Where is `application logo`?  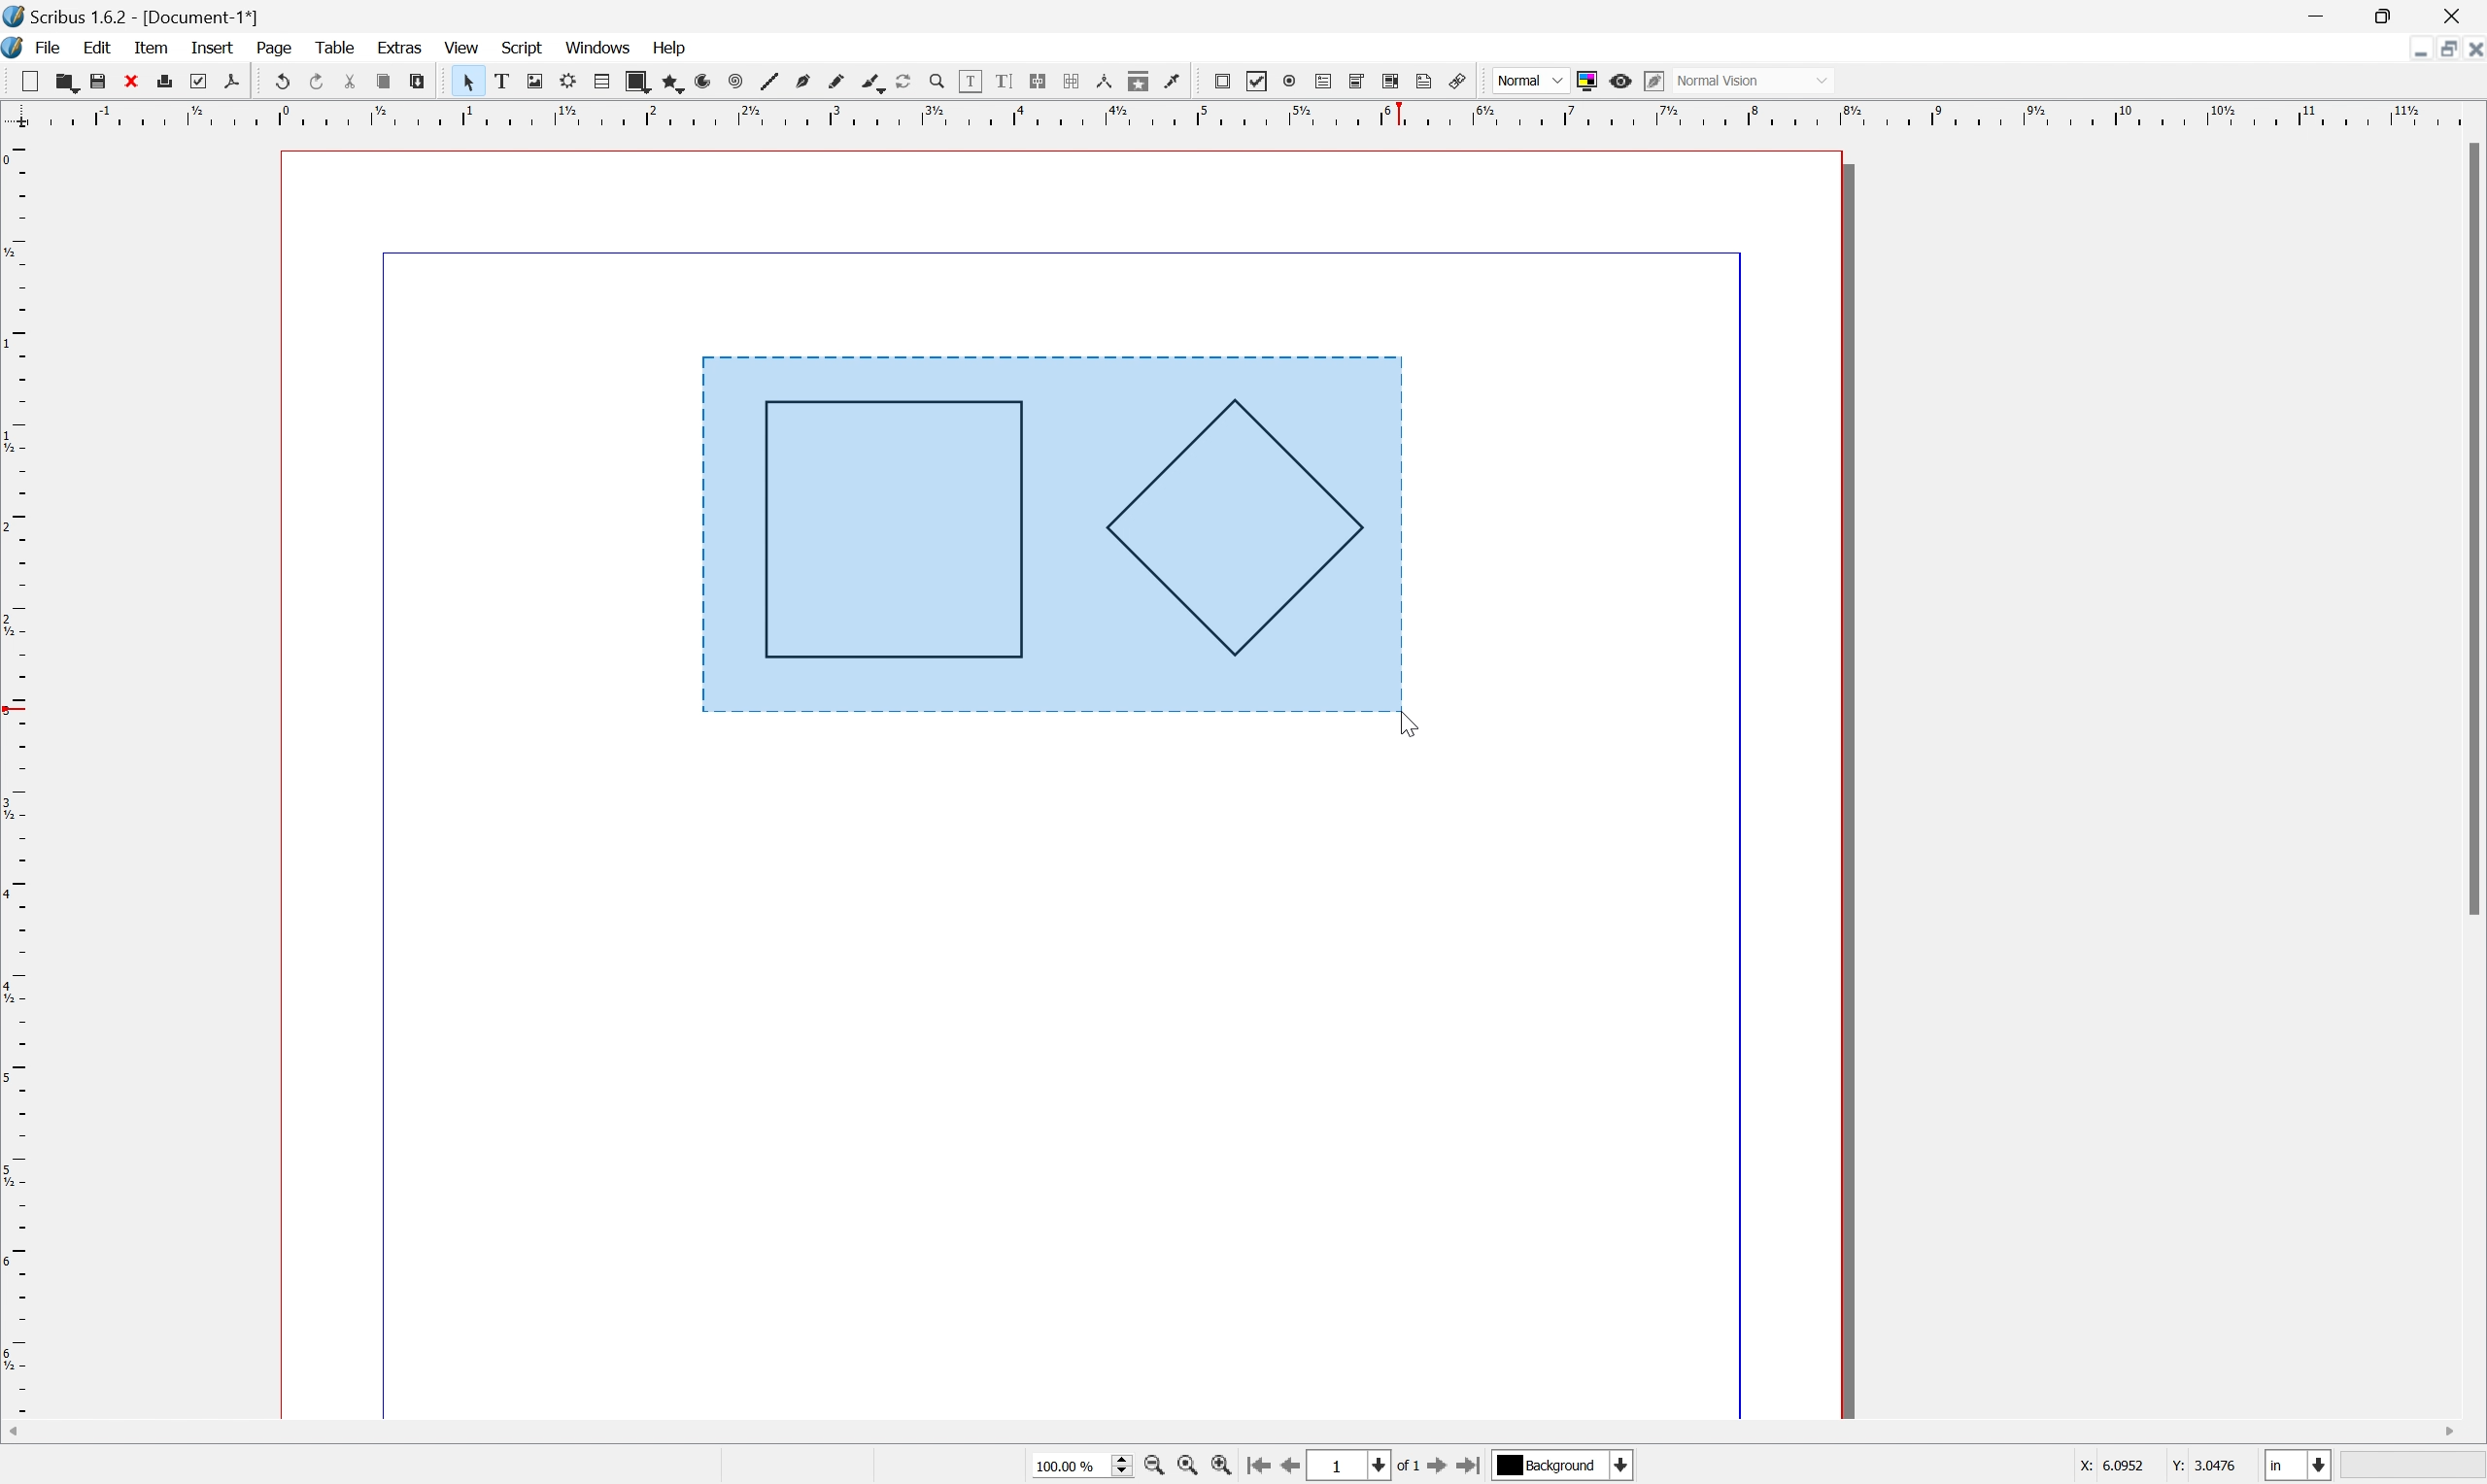
application logo is located at coordinates (16, 46).